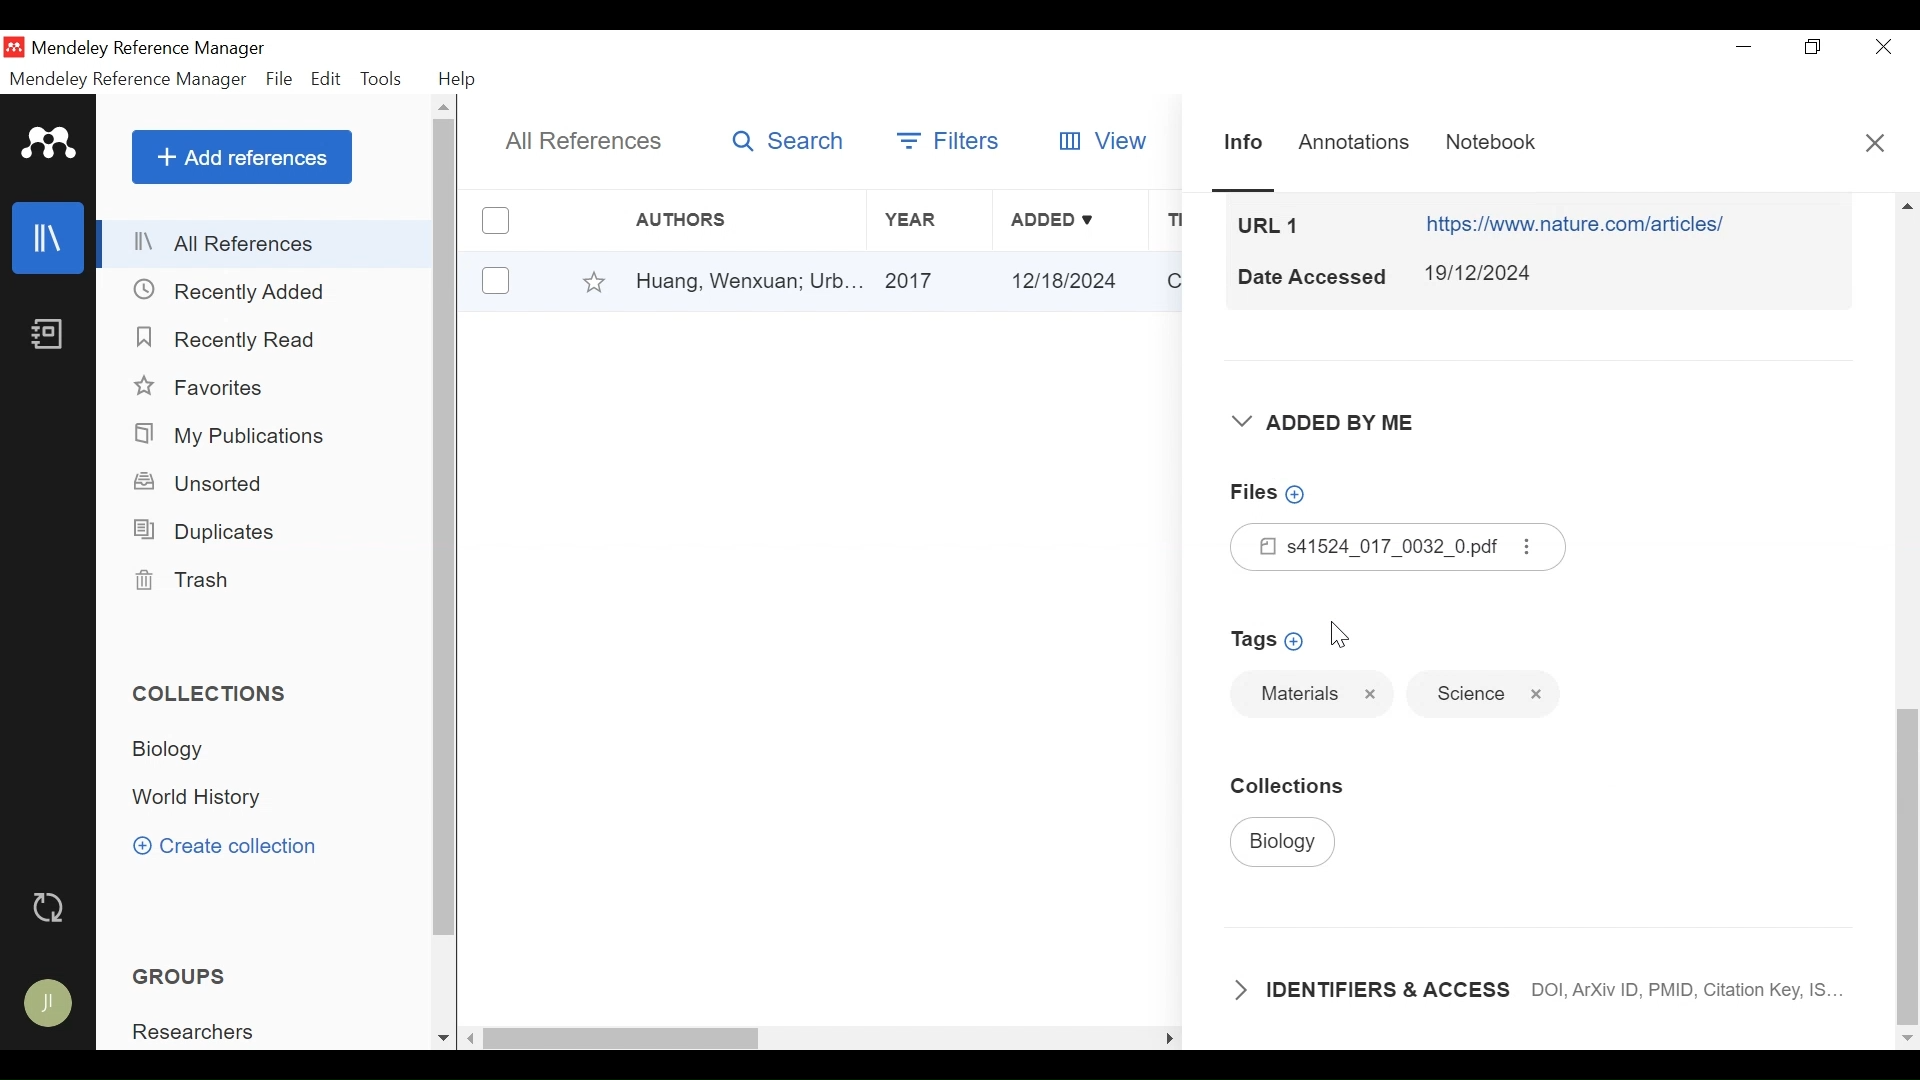  Describe the element at coordinates (14, 47) in the screenshot. I see `Mendeley Desktop Icon` at that location.